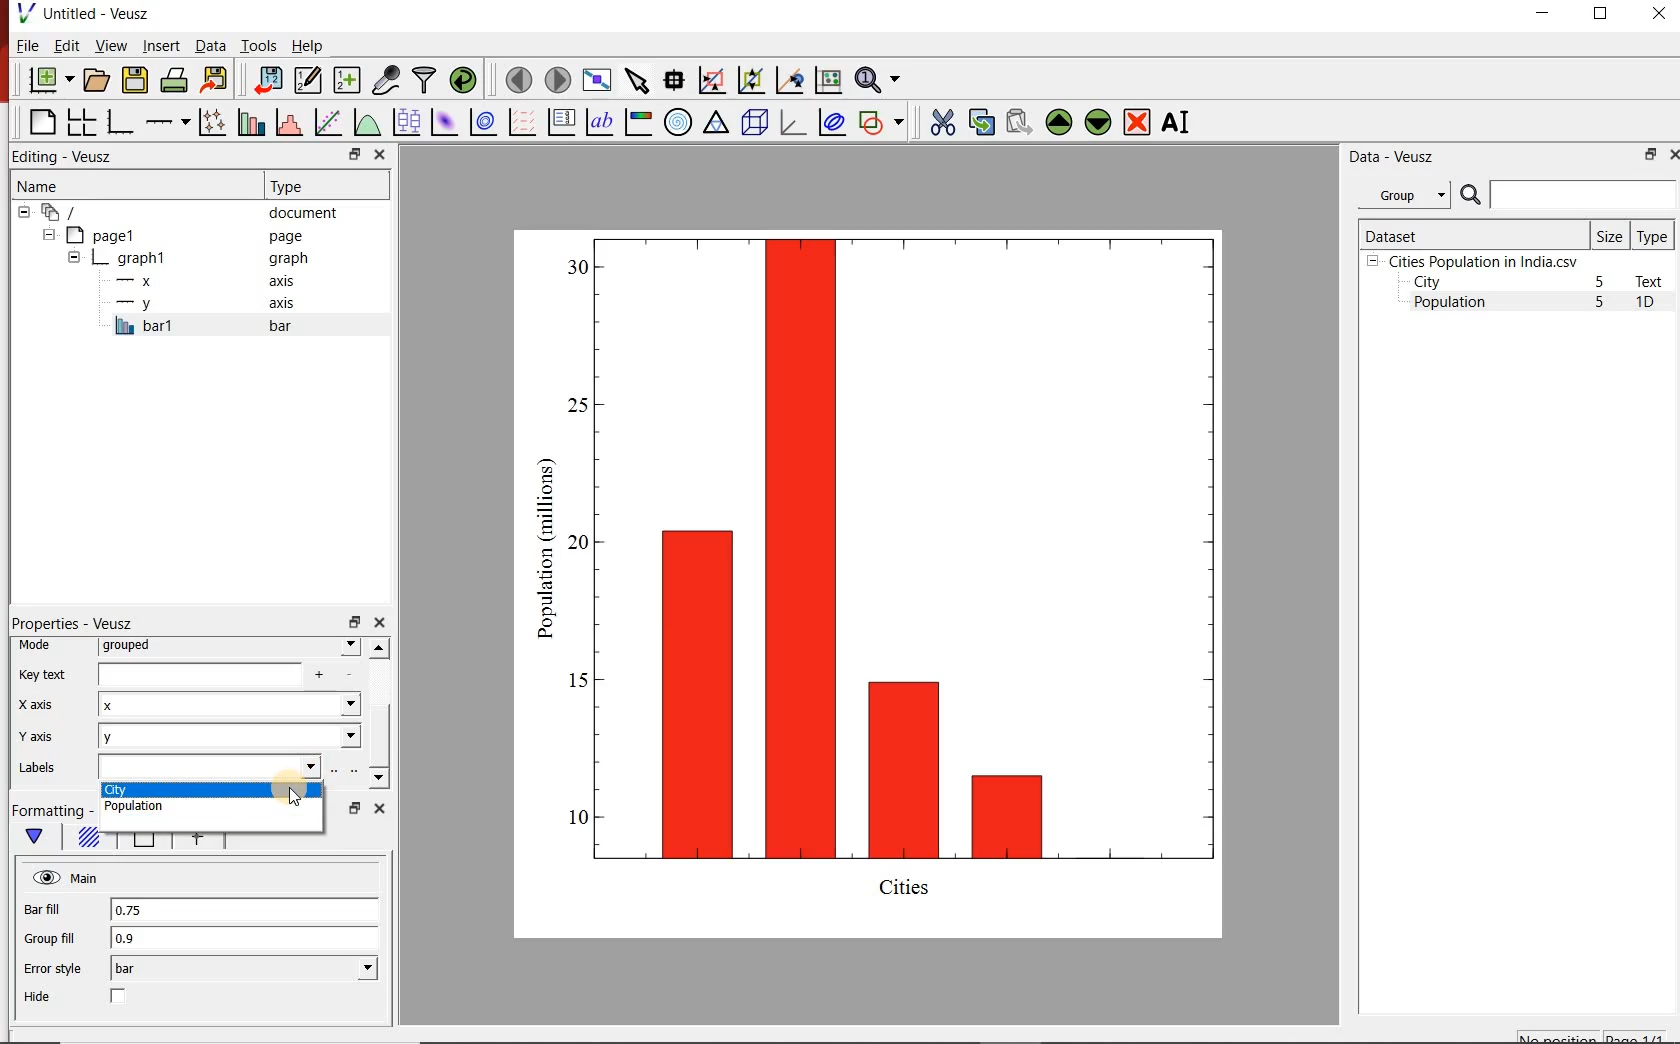  Describe the element at coordinates (67, 878) in the screenshot. I see `Main` at that location.